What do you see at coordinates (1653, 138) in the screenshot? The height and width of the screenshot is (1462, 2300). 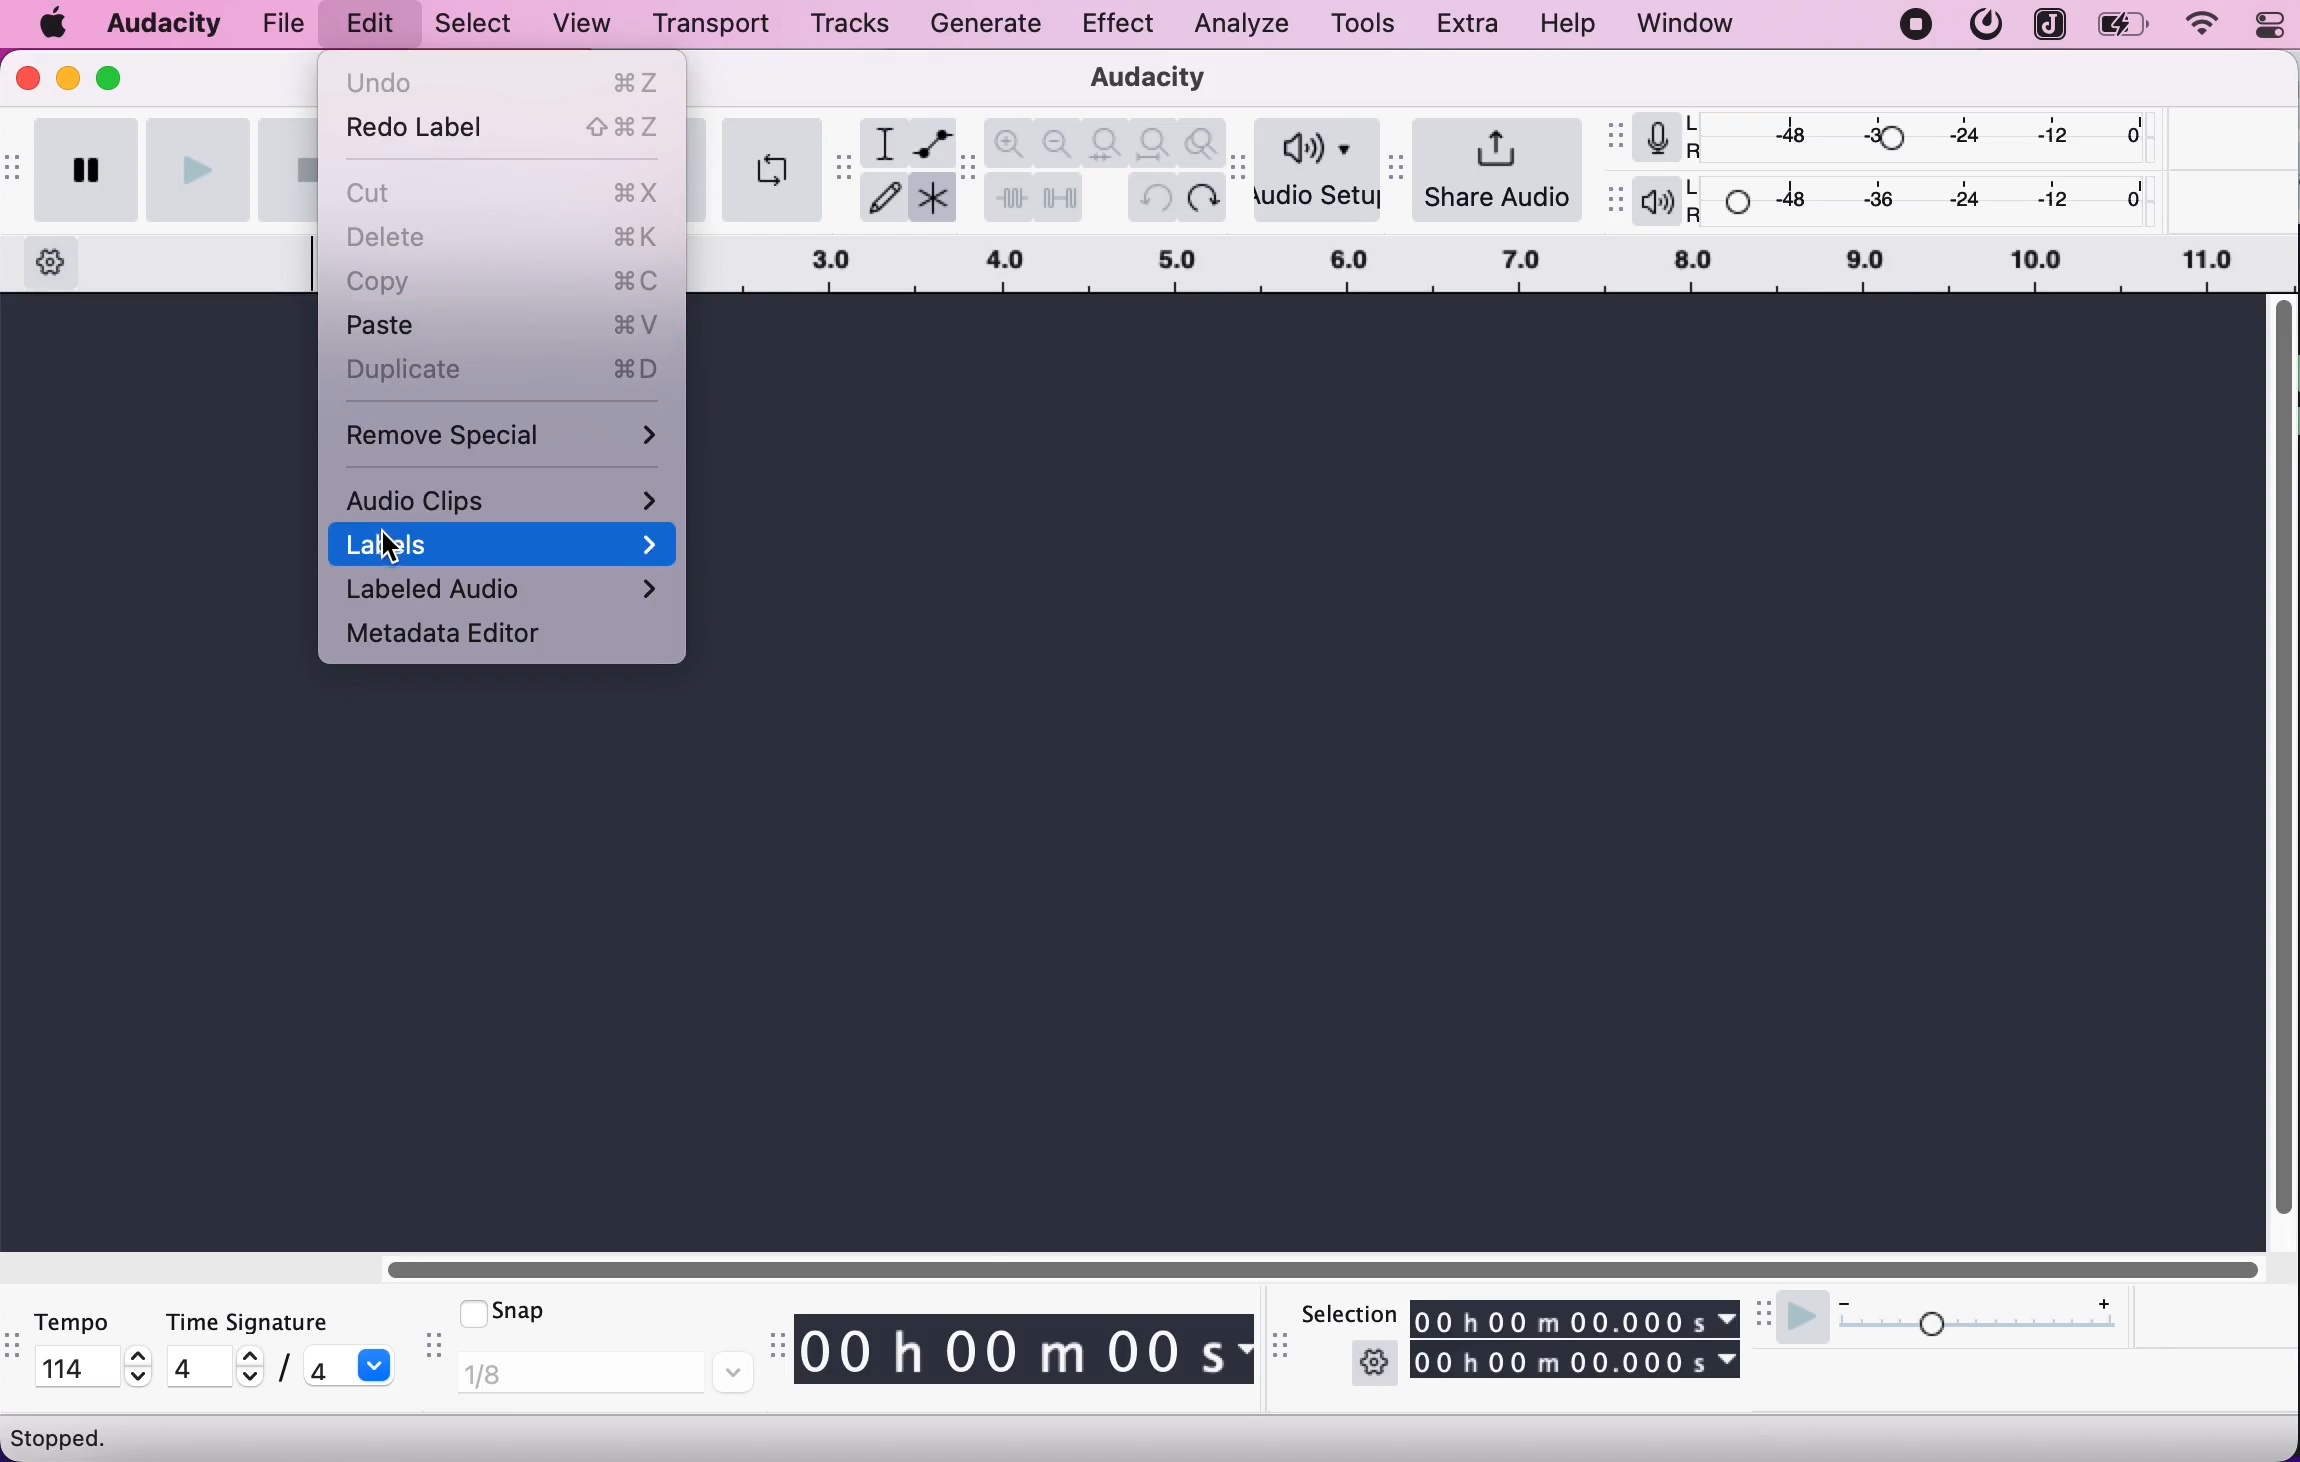 I see `record meter` at bounding box center [1653, 138].